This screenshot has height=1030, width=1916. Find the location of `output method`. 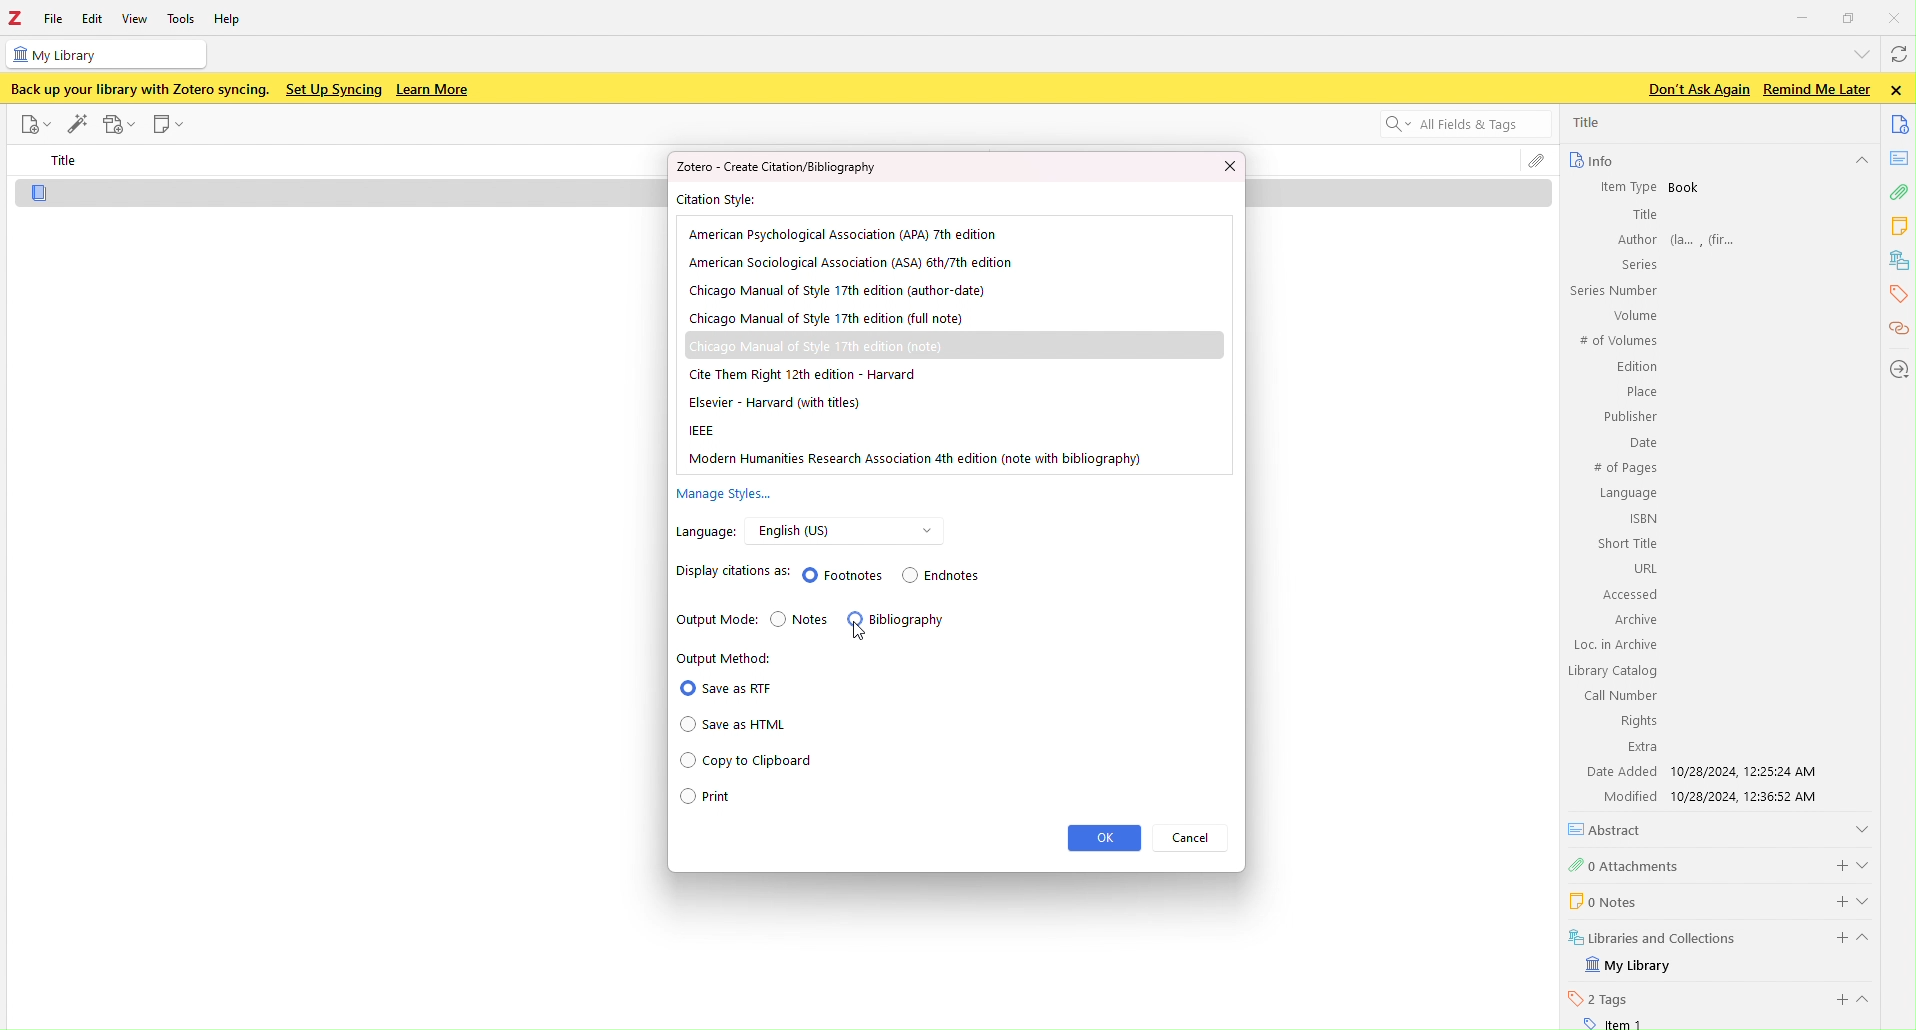

output method is located at coordinates (775, 737).